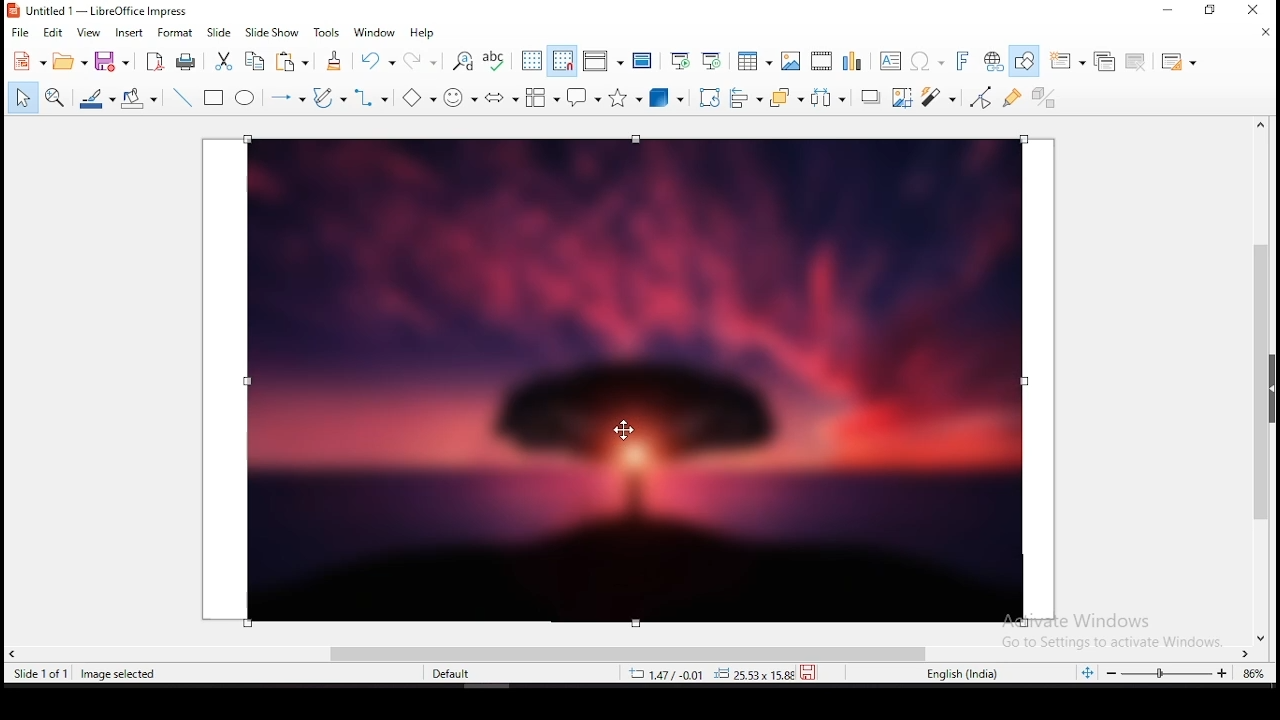 This screenshot has width=1280, height=720. I want to click on fit slide to current window, so click(1090, 673).